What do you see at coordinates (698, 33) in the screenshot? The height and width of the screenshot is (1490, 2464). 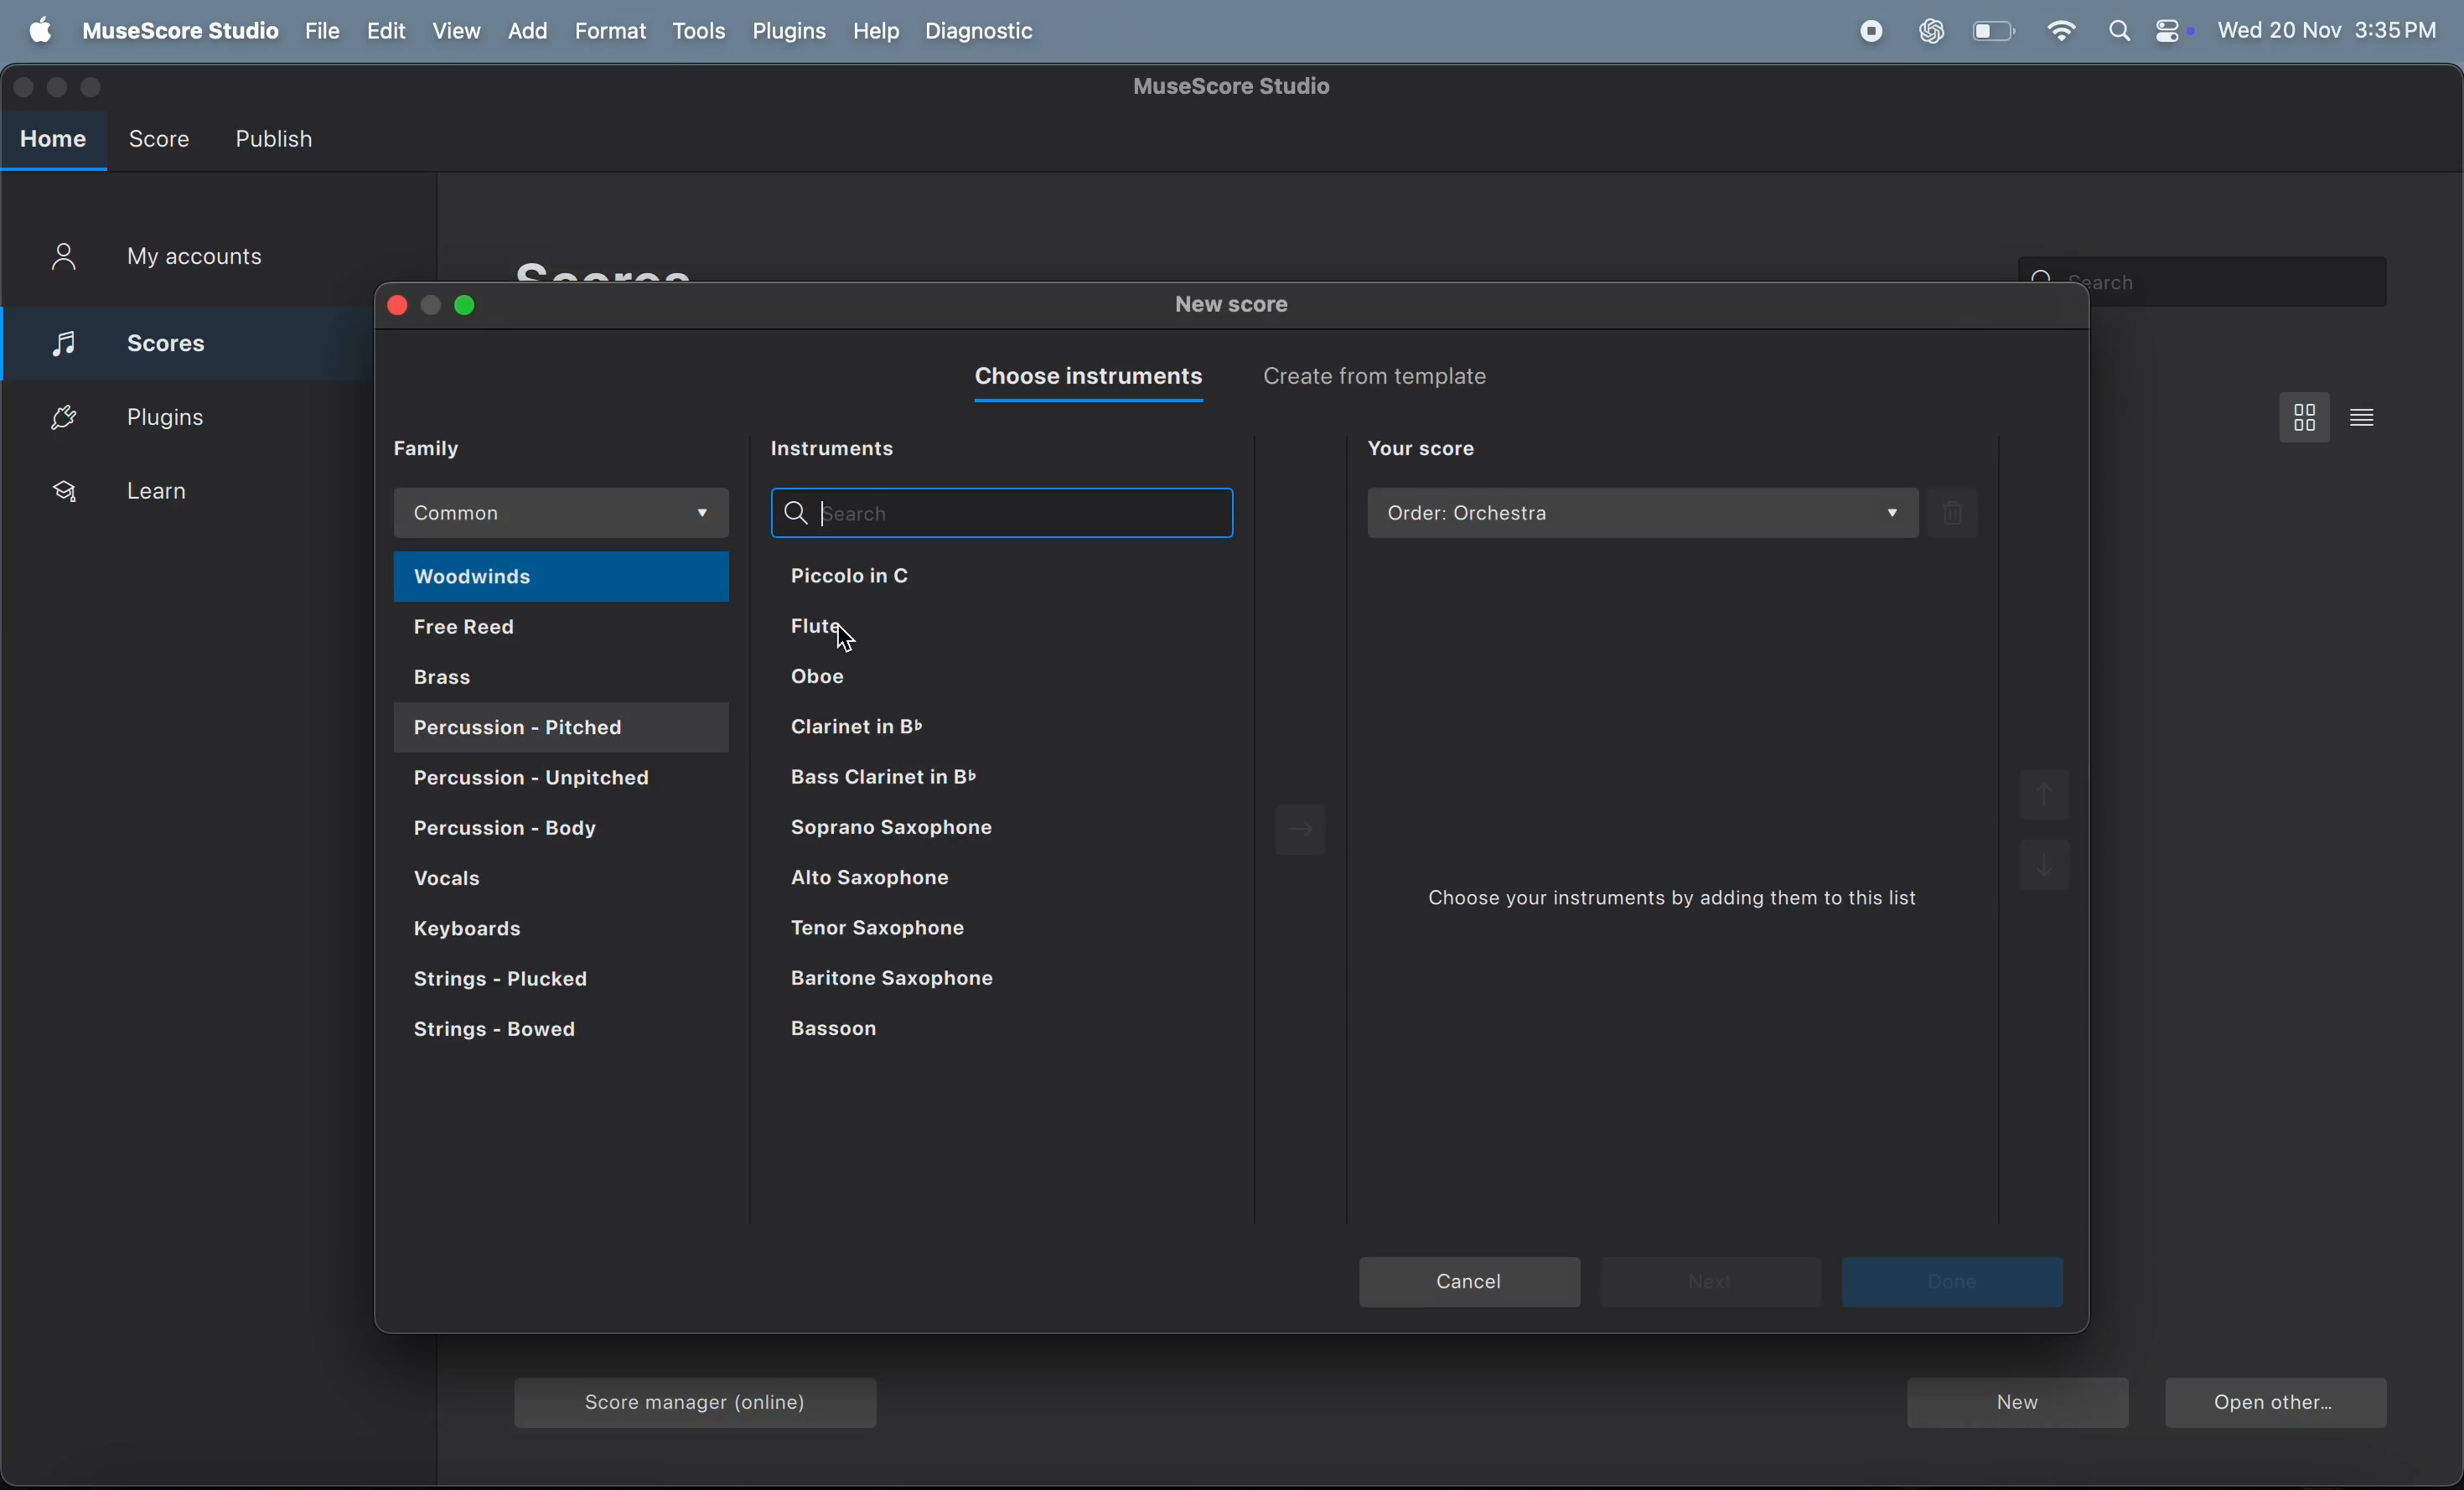 I see `tools` at bounding box center [698, 33].